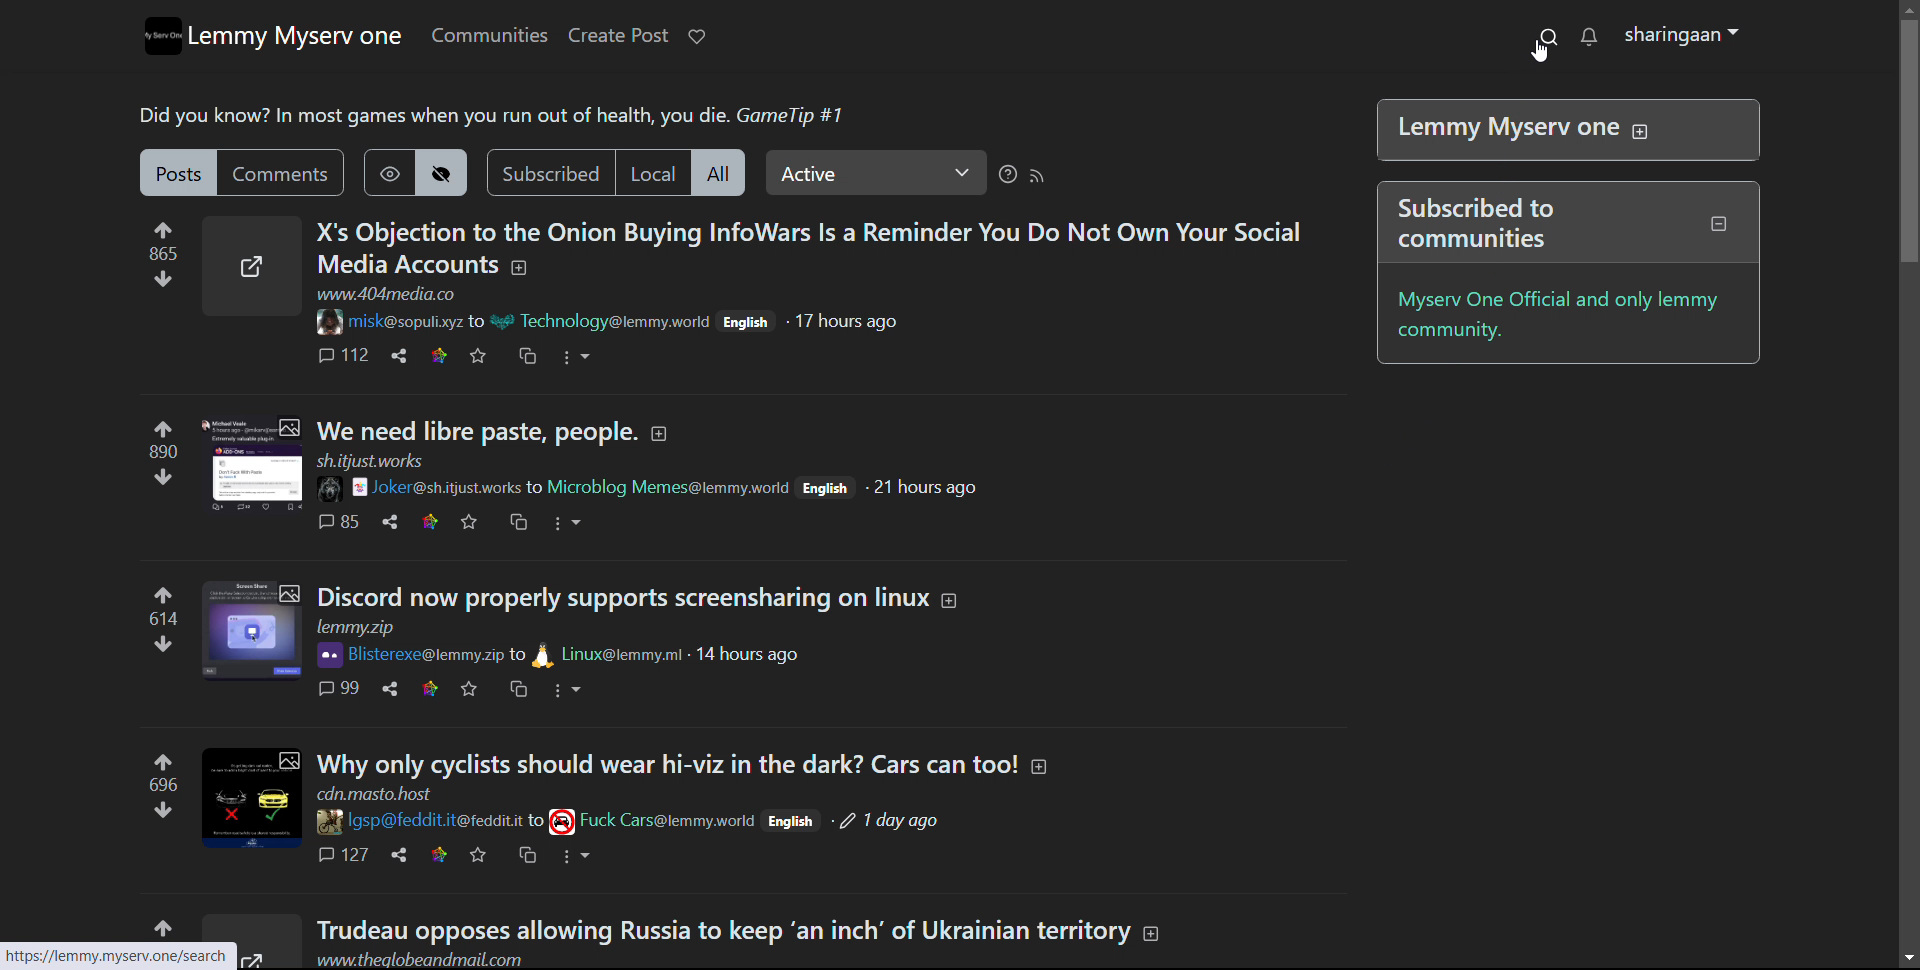 This screenshot has height=970, width=1920. Describe the element at coordinates (158, 786) in the screenshot. I see `votes` at that location.